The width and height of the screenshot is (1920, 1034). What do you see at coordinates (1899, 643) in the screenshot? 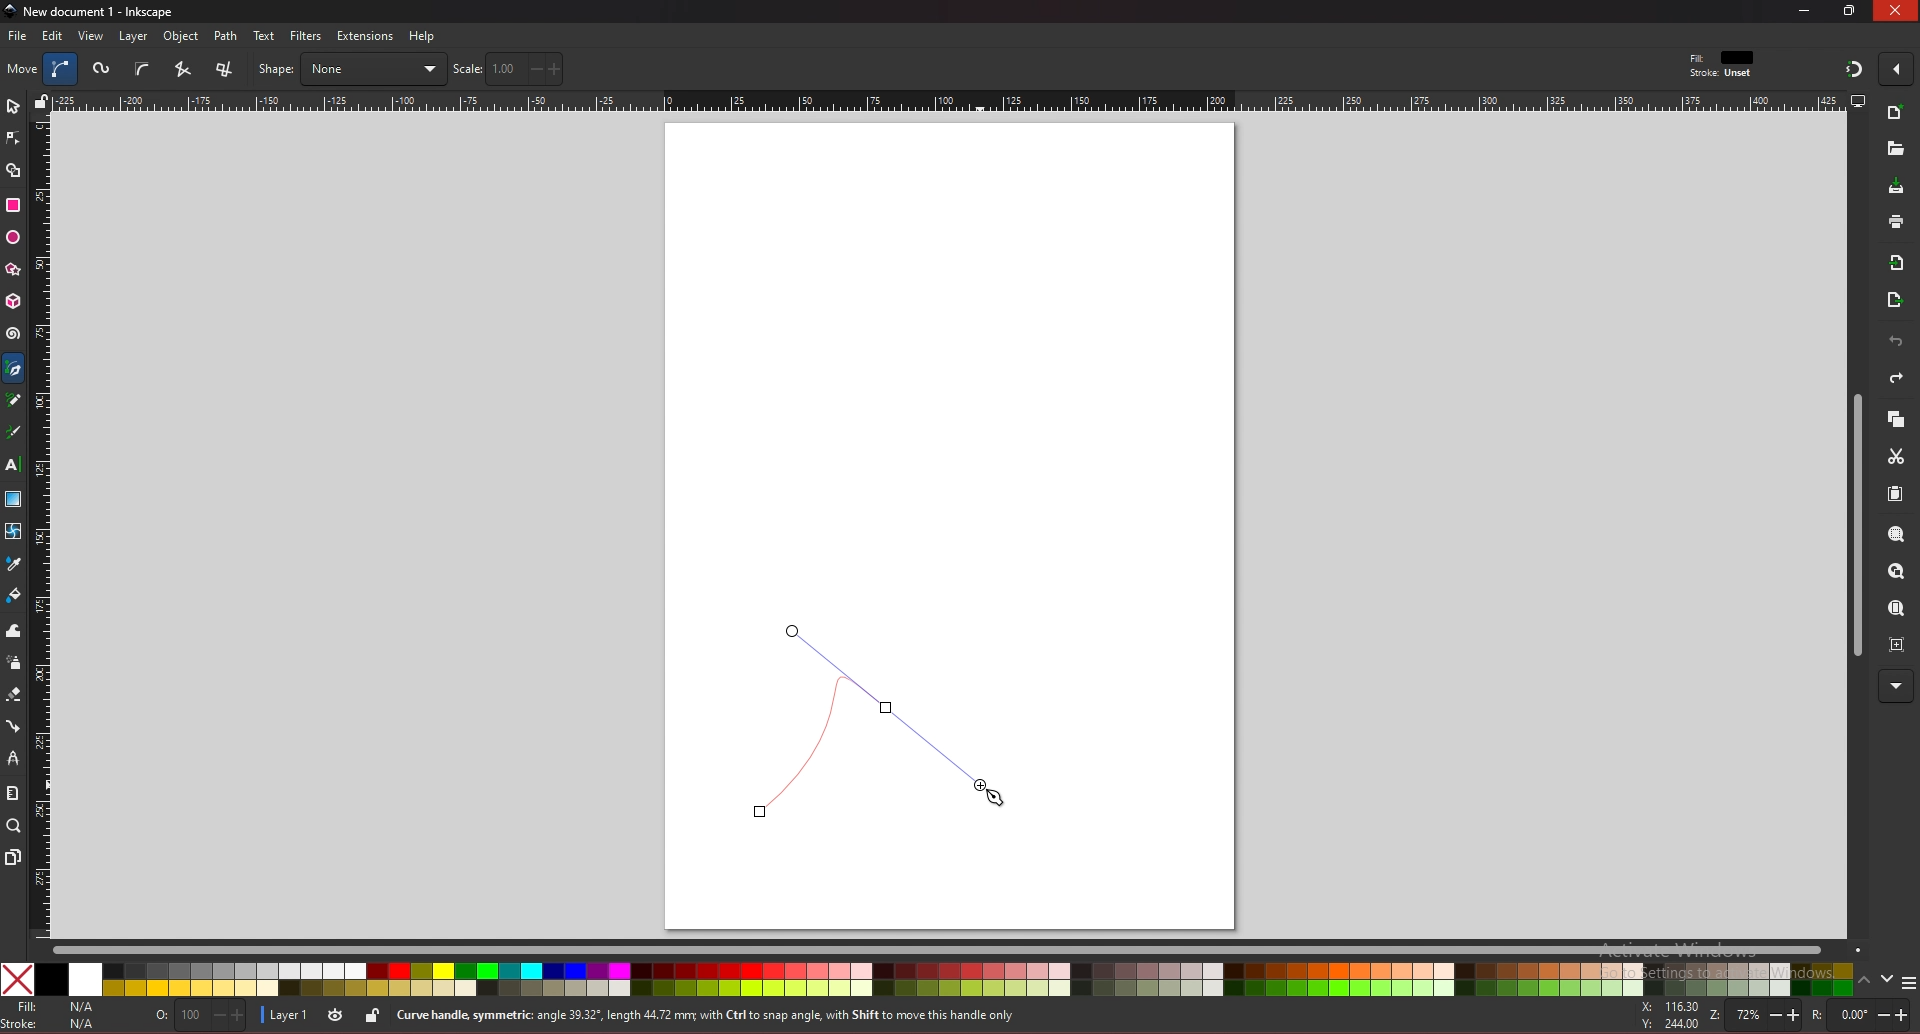
I see `zoom centre page` at bounding box center [1899, 643].